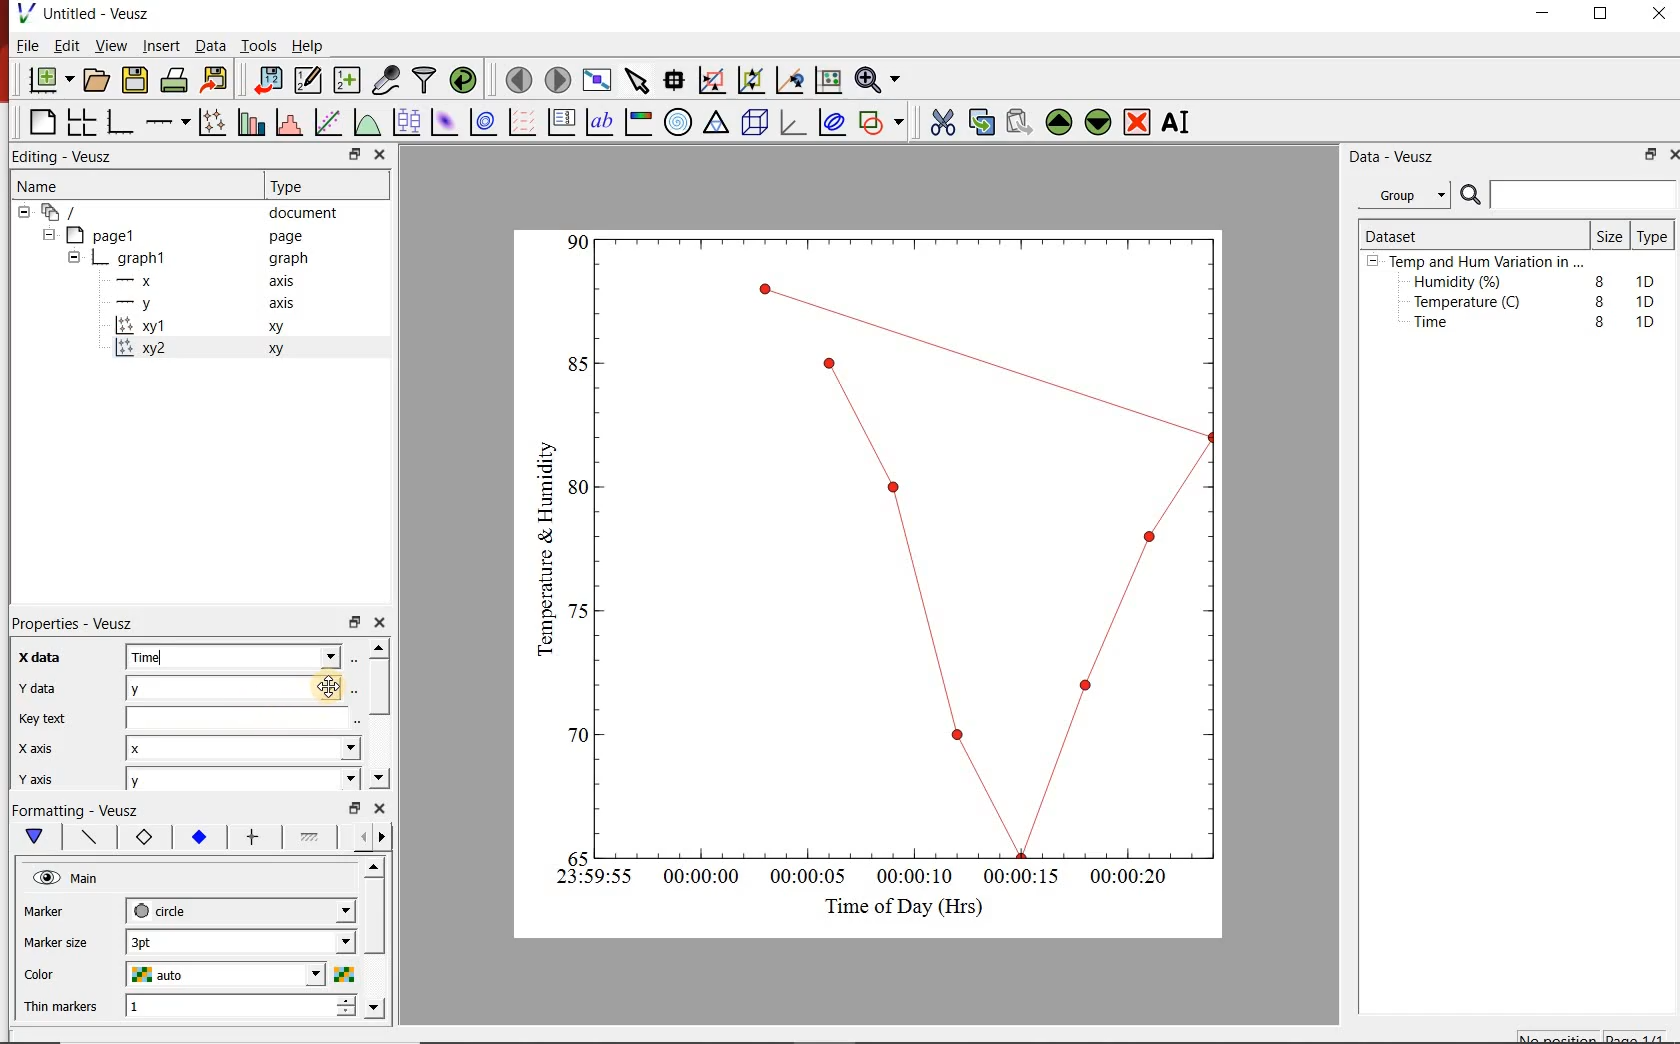 Image resolution: width=1680 pixels, height=1044 pixels. What do you see at coordinates (36, 838) in the screenshot?
I see `main formatting` at bounding box center [36, 838].